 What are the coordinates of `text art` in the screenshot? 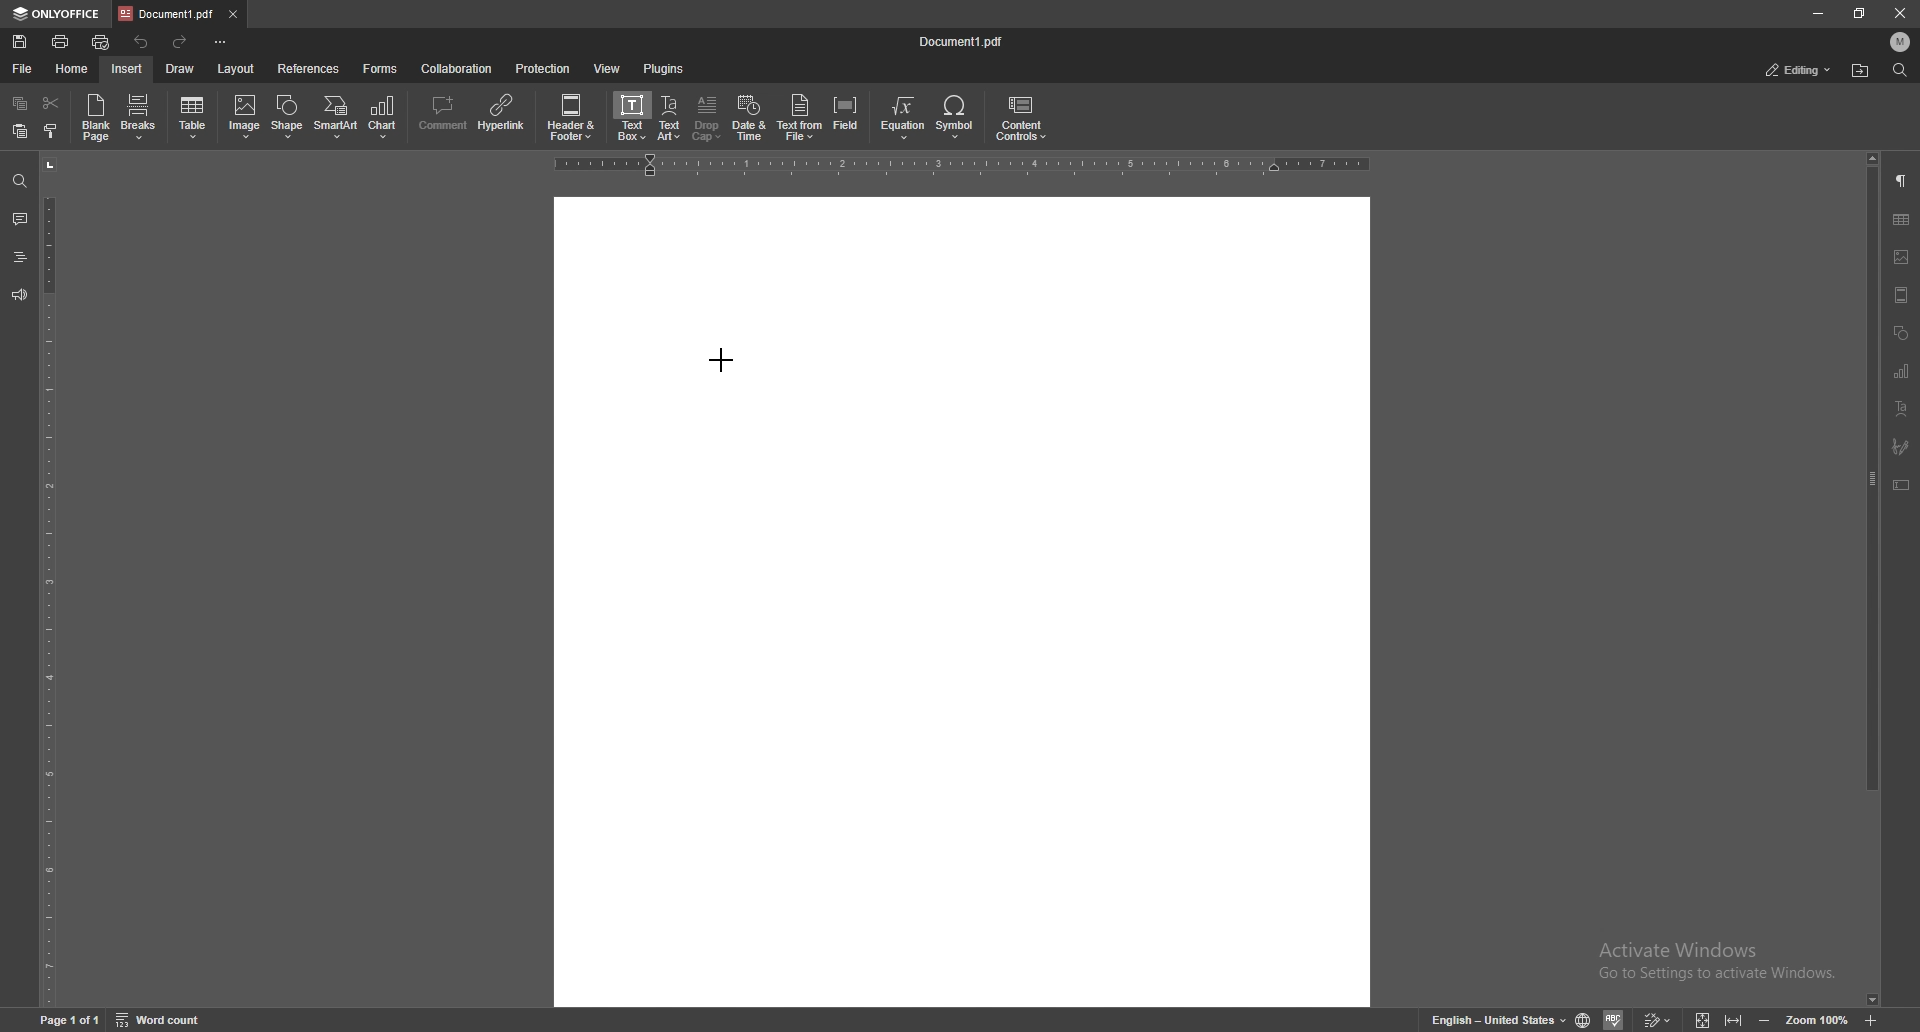 It's located at (671, 119).